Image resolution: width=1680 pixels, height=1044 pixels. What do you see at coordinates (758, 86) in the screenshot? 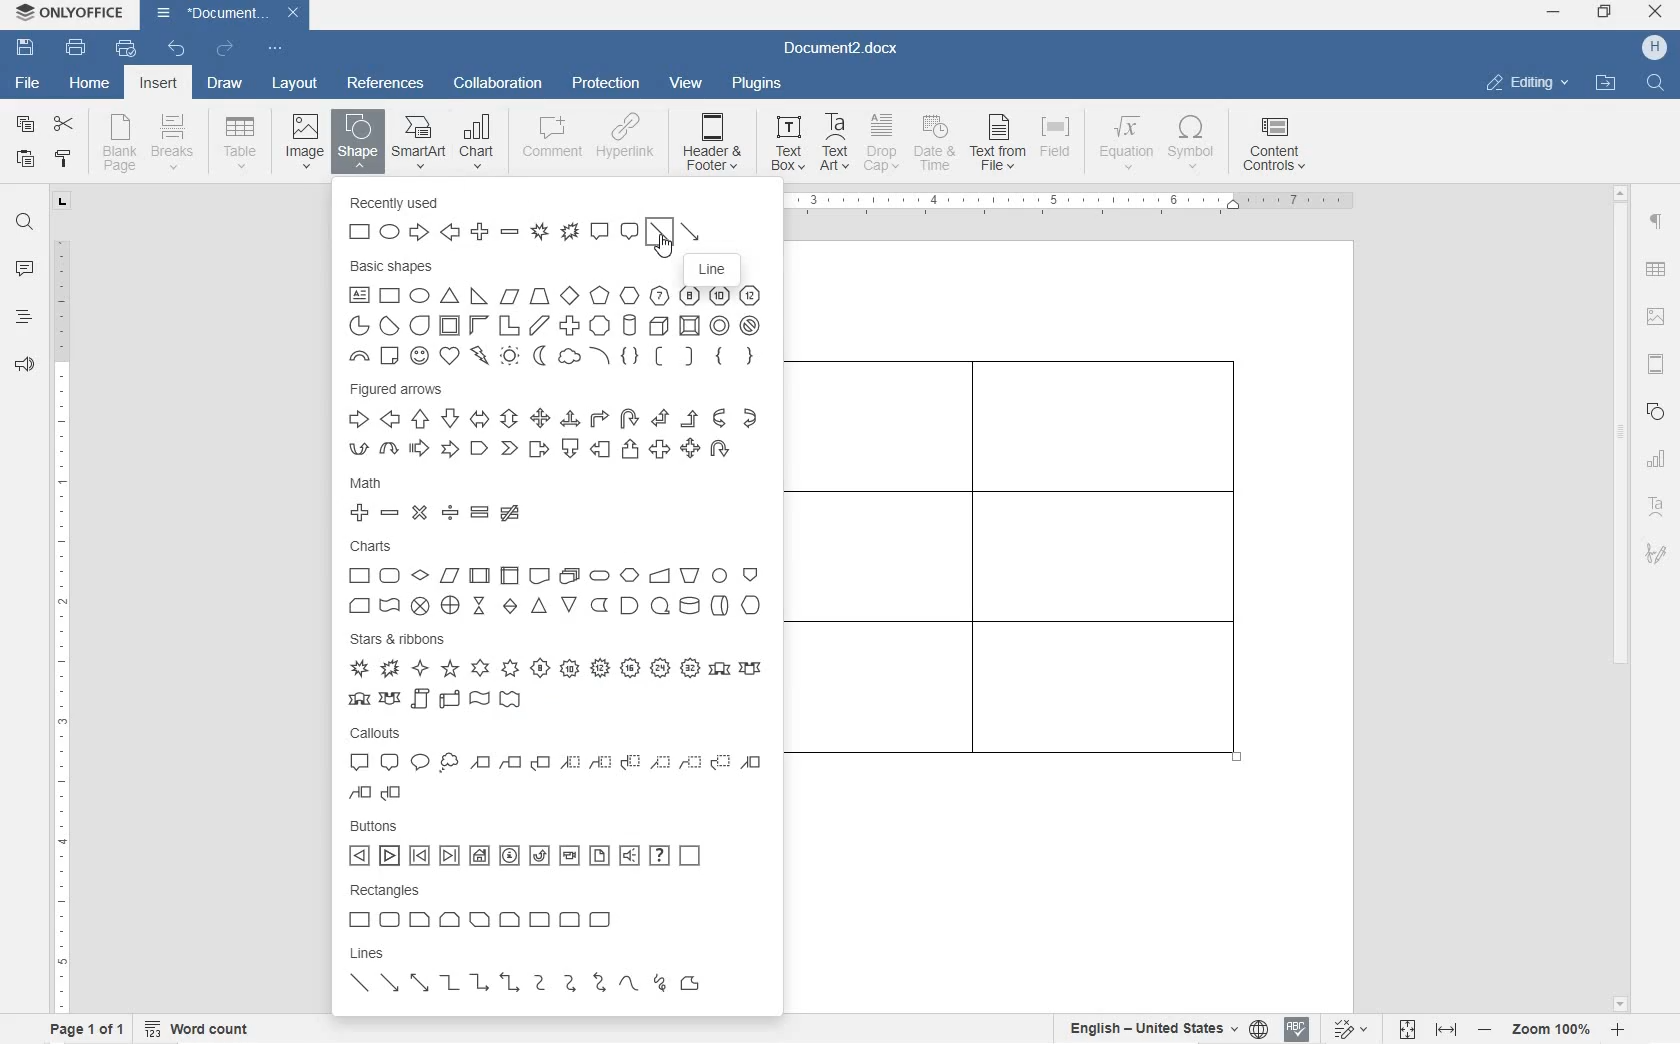
I see `plugins` at bounding box center [758, 86].